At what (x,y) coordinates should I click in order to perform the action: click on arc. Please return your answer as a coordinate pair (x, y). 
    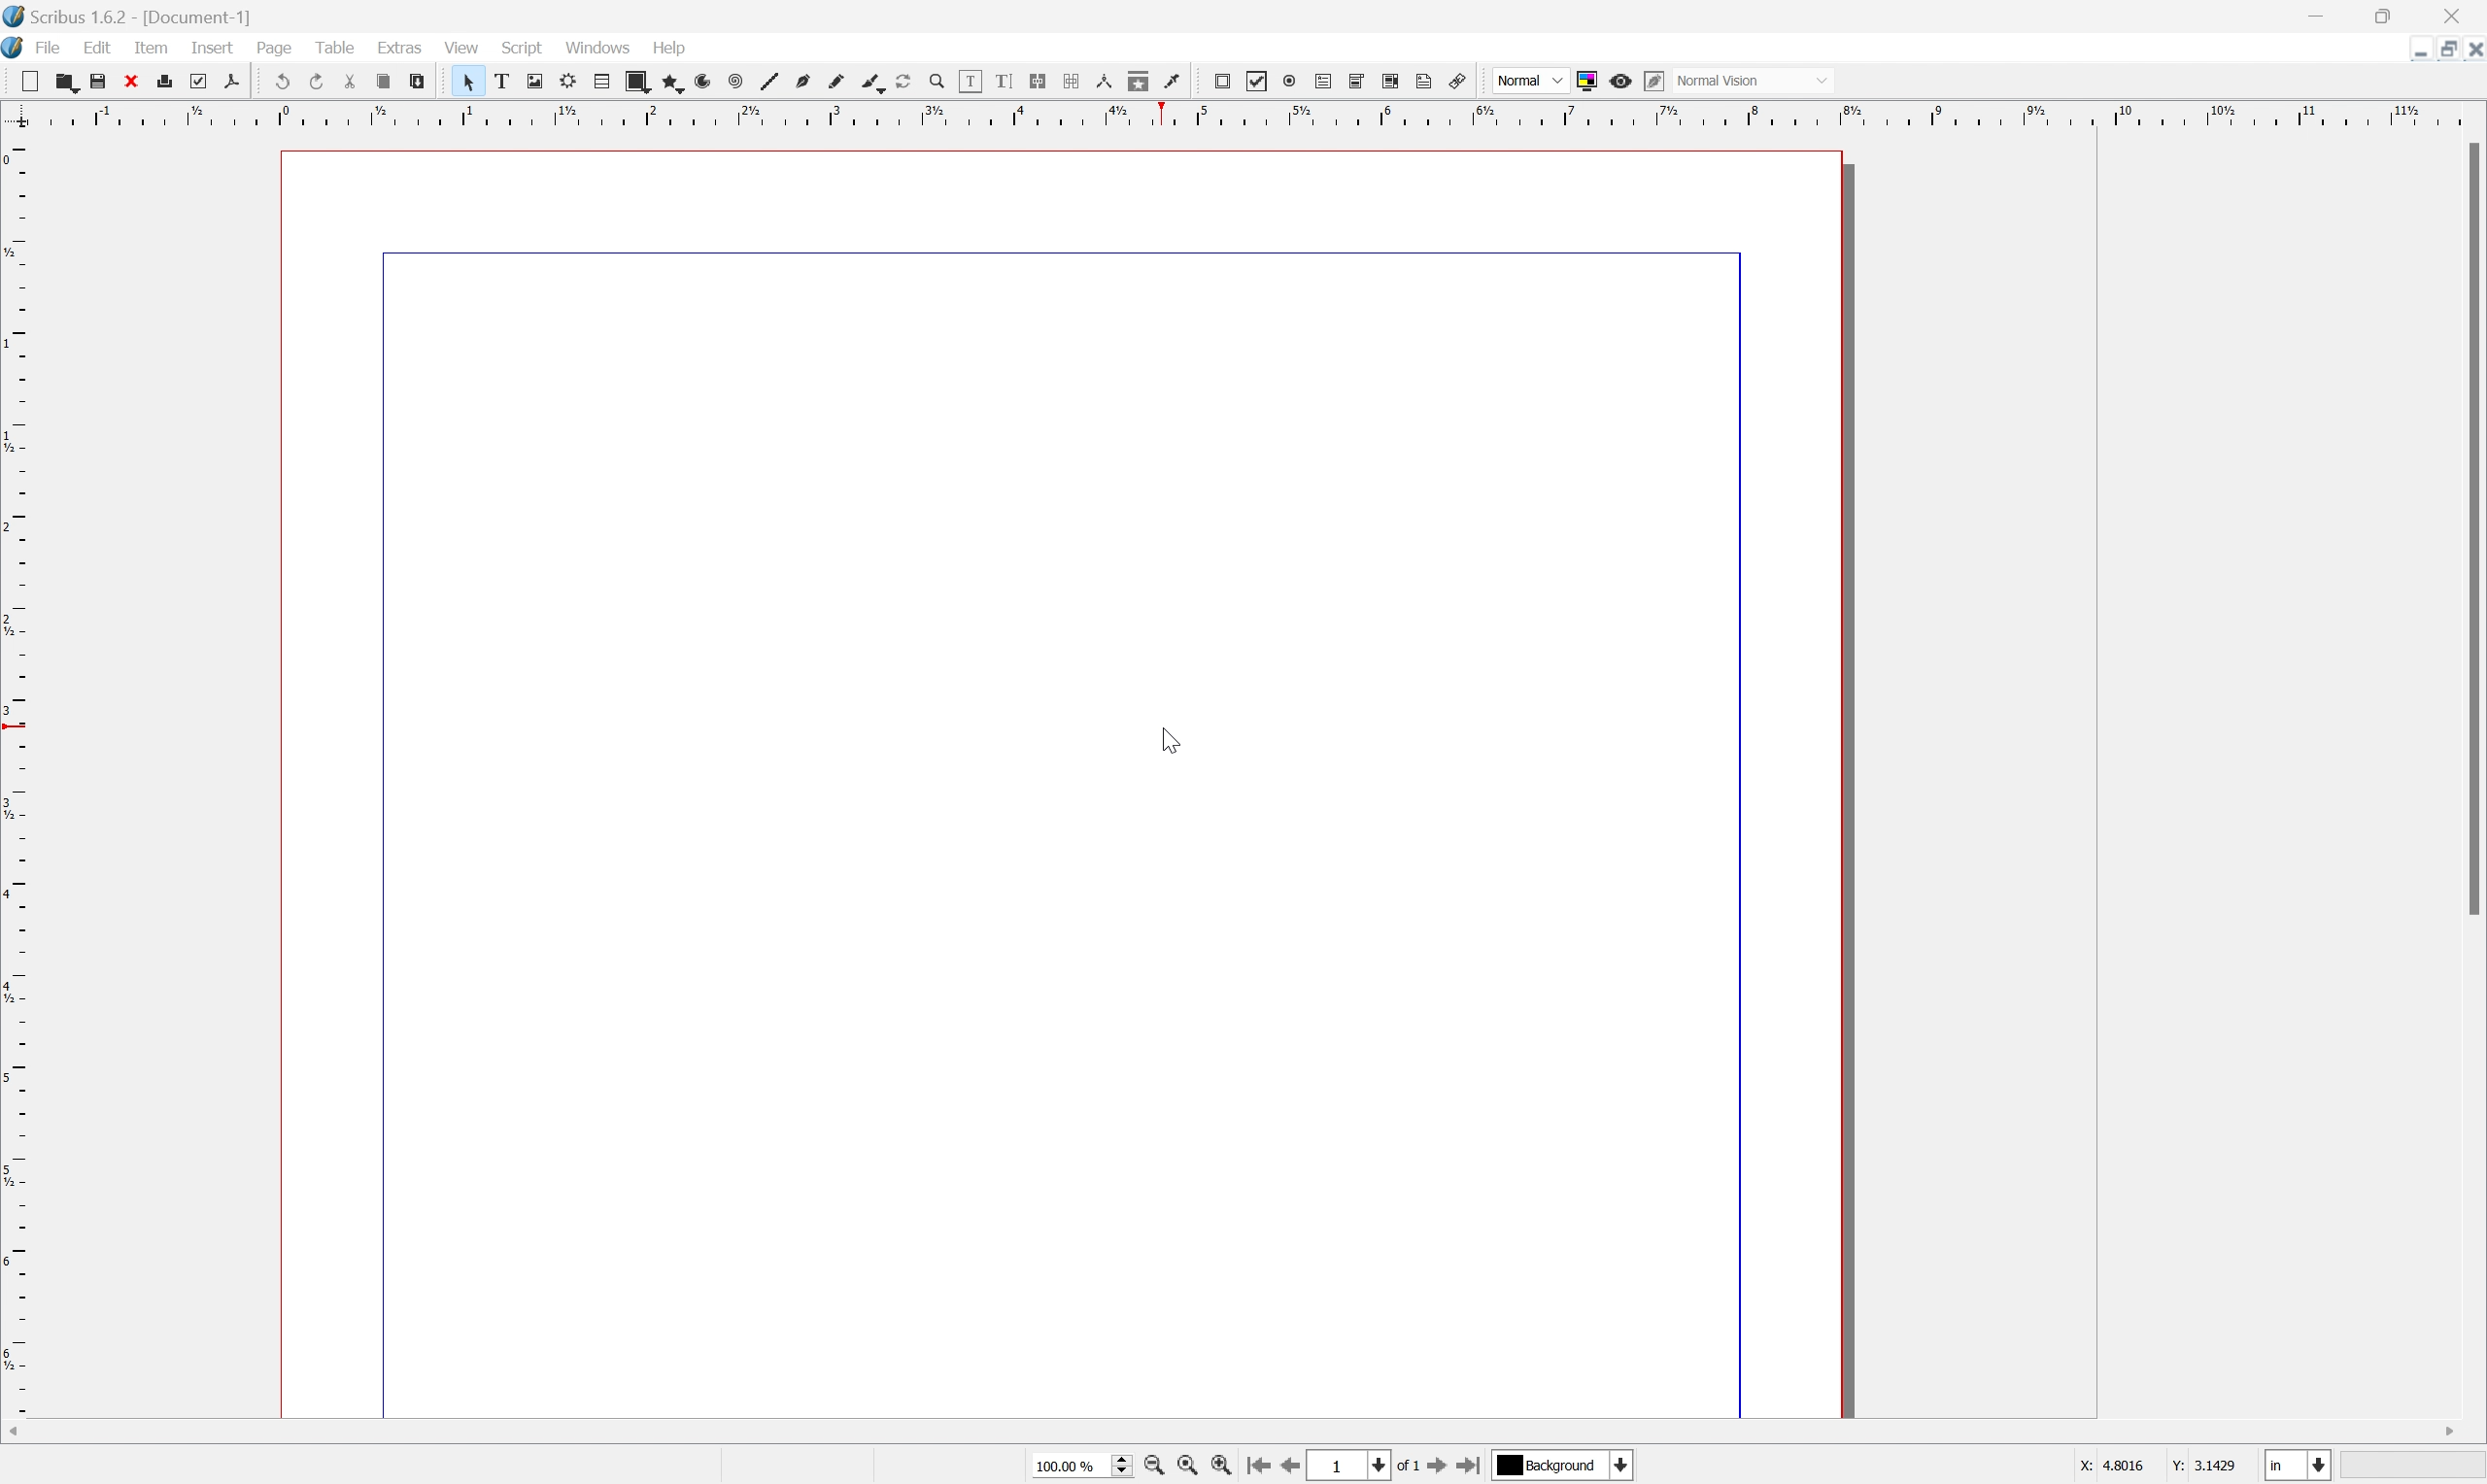
    Looking at the image, I should click on (702, 83).